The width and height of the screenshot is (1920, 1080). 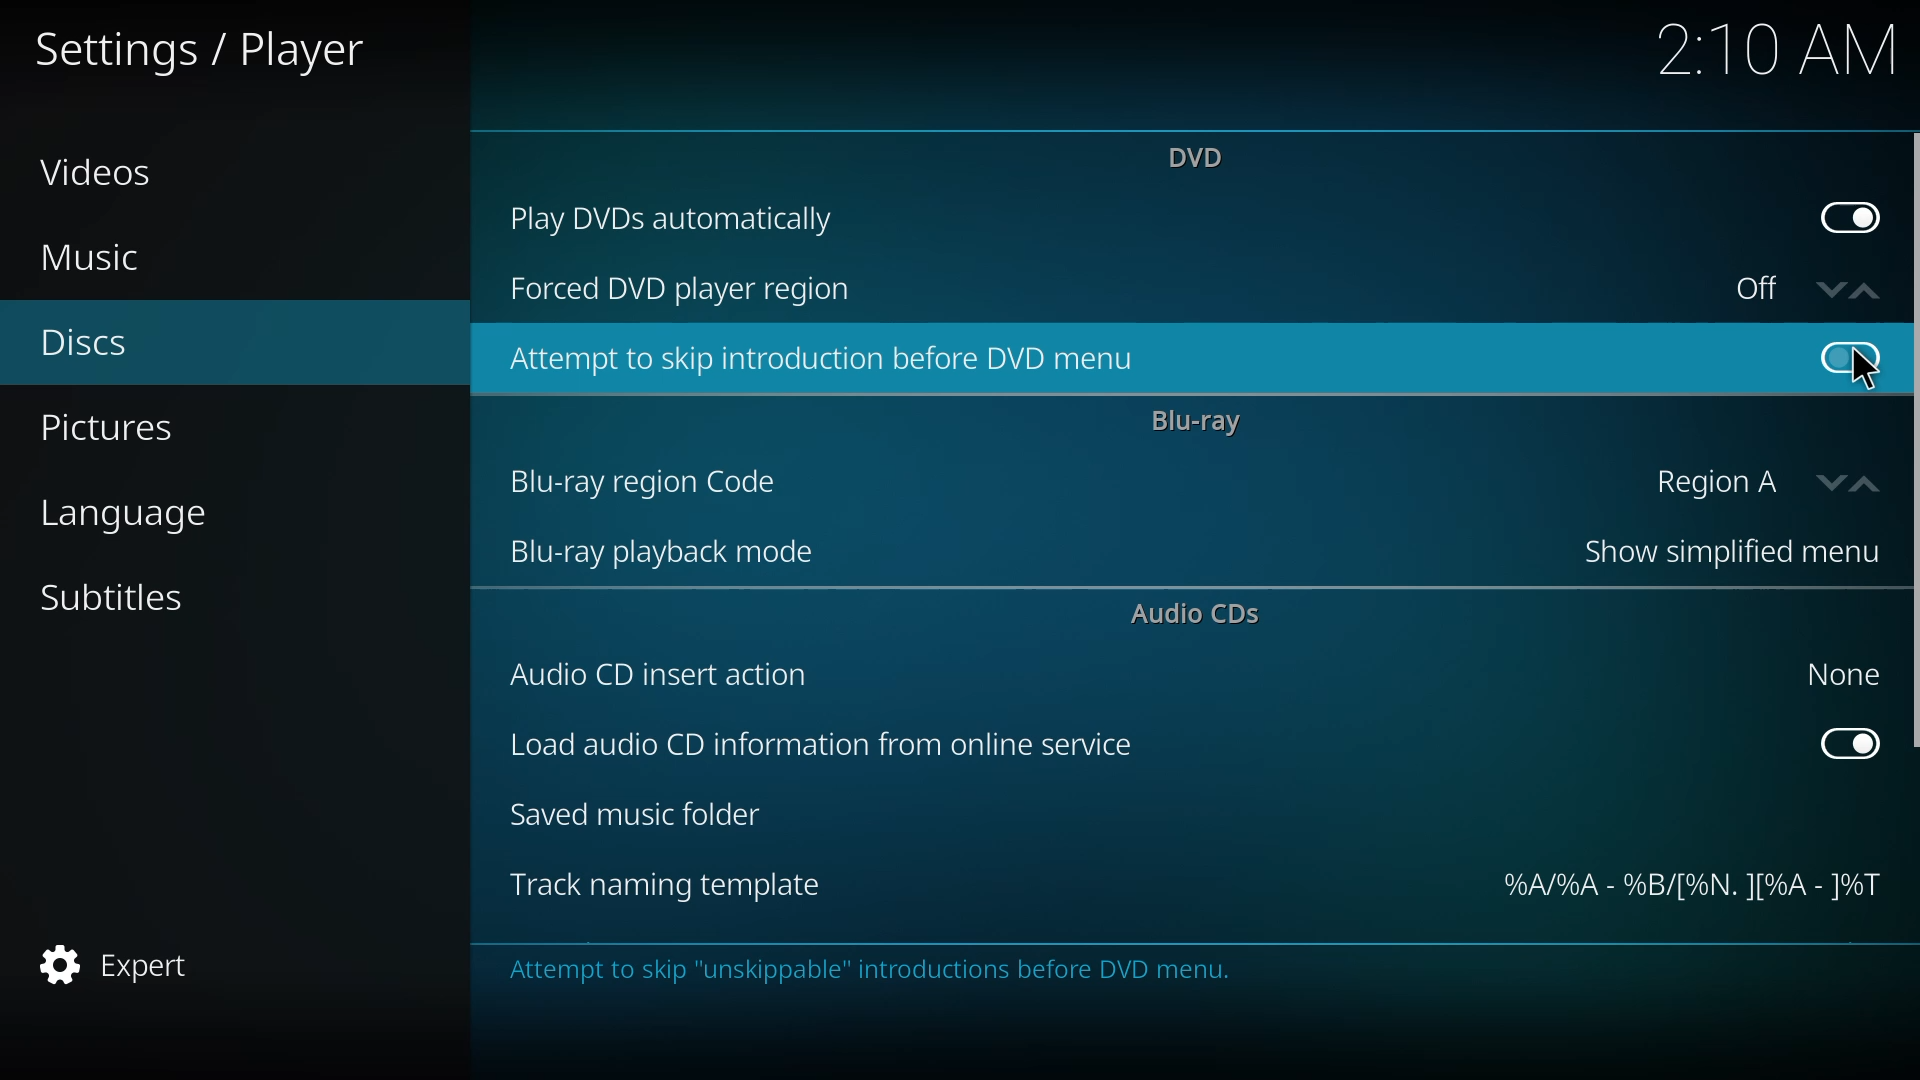 I want to click on expert, so click(x=128, y=967).